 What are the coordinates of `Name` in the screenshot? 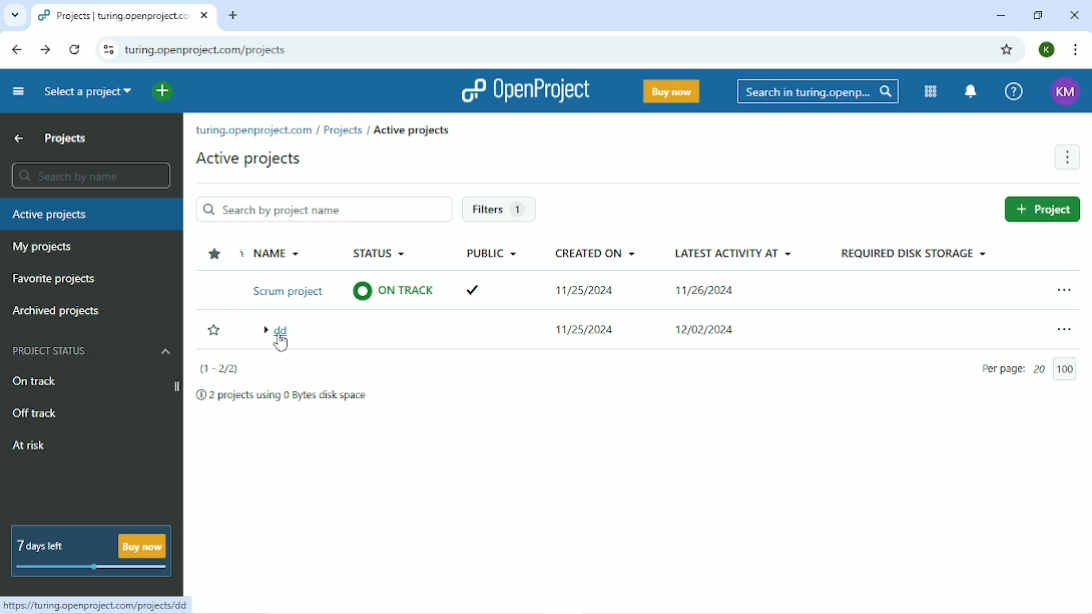 It's located at (281, 252).